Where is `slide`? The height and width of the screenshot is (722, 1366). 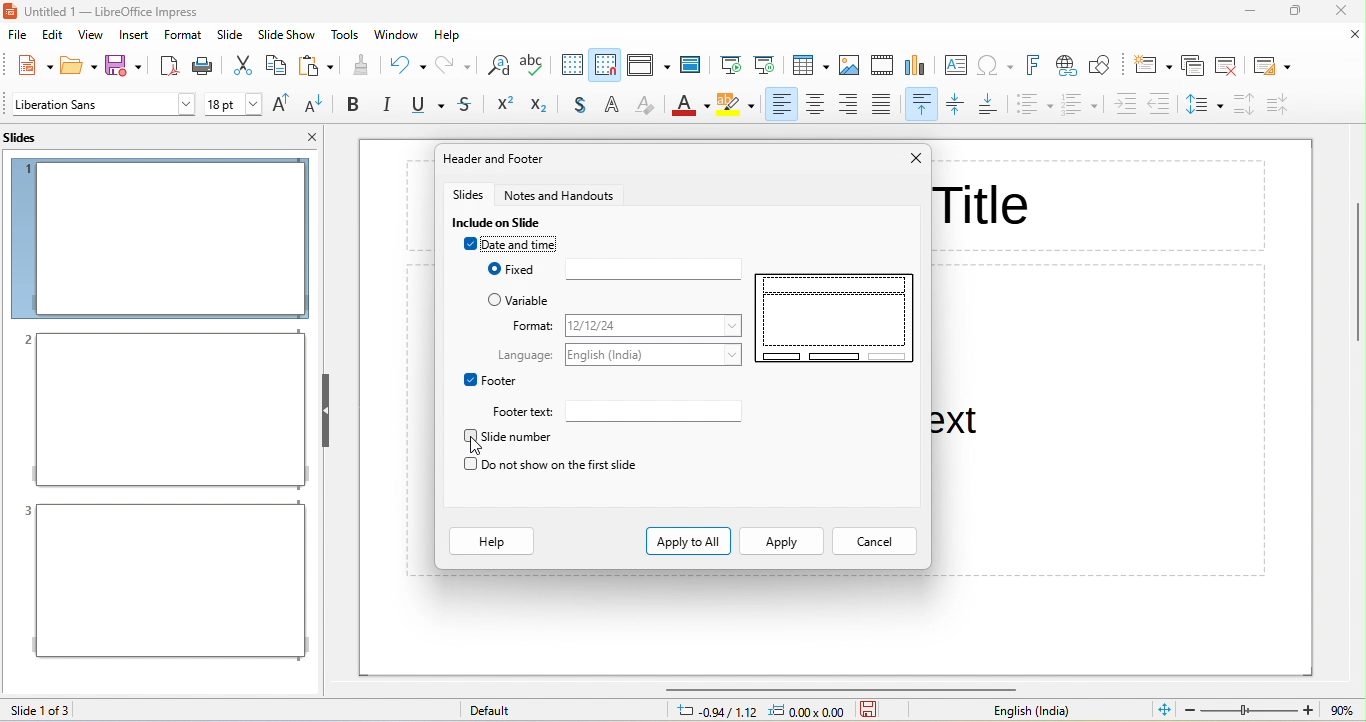
slide is located at coordinates (835, 317).